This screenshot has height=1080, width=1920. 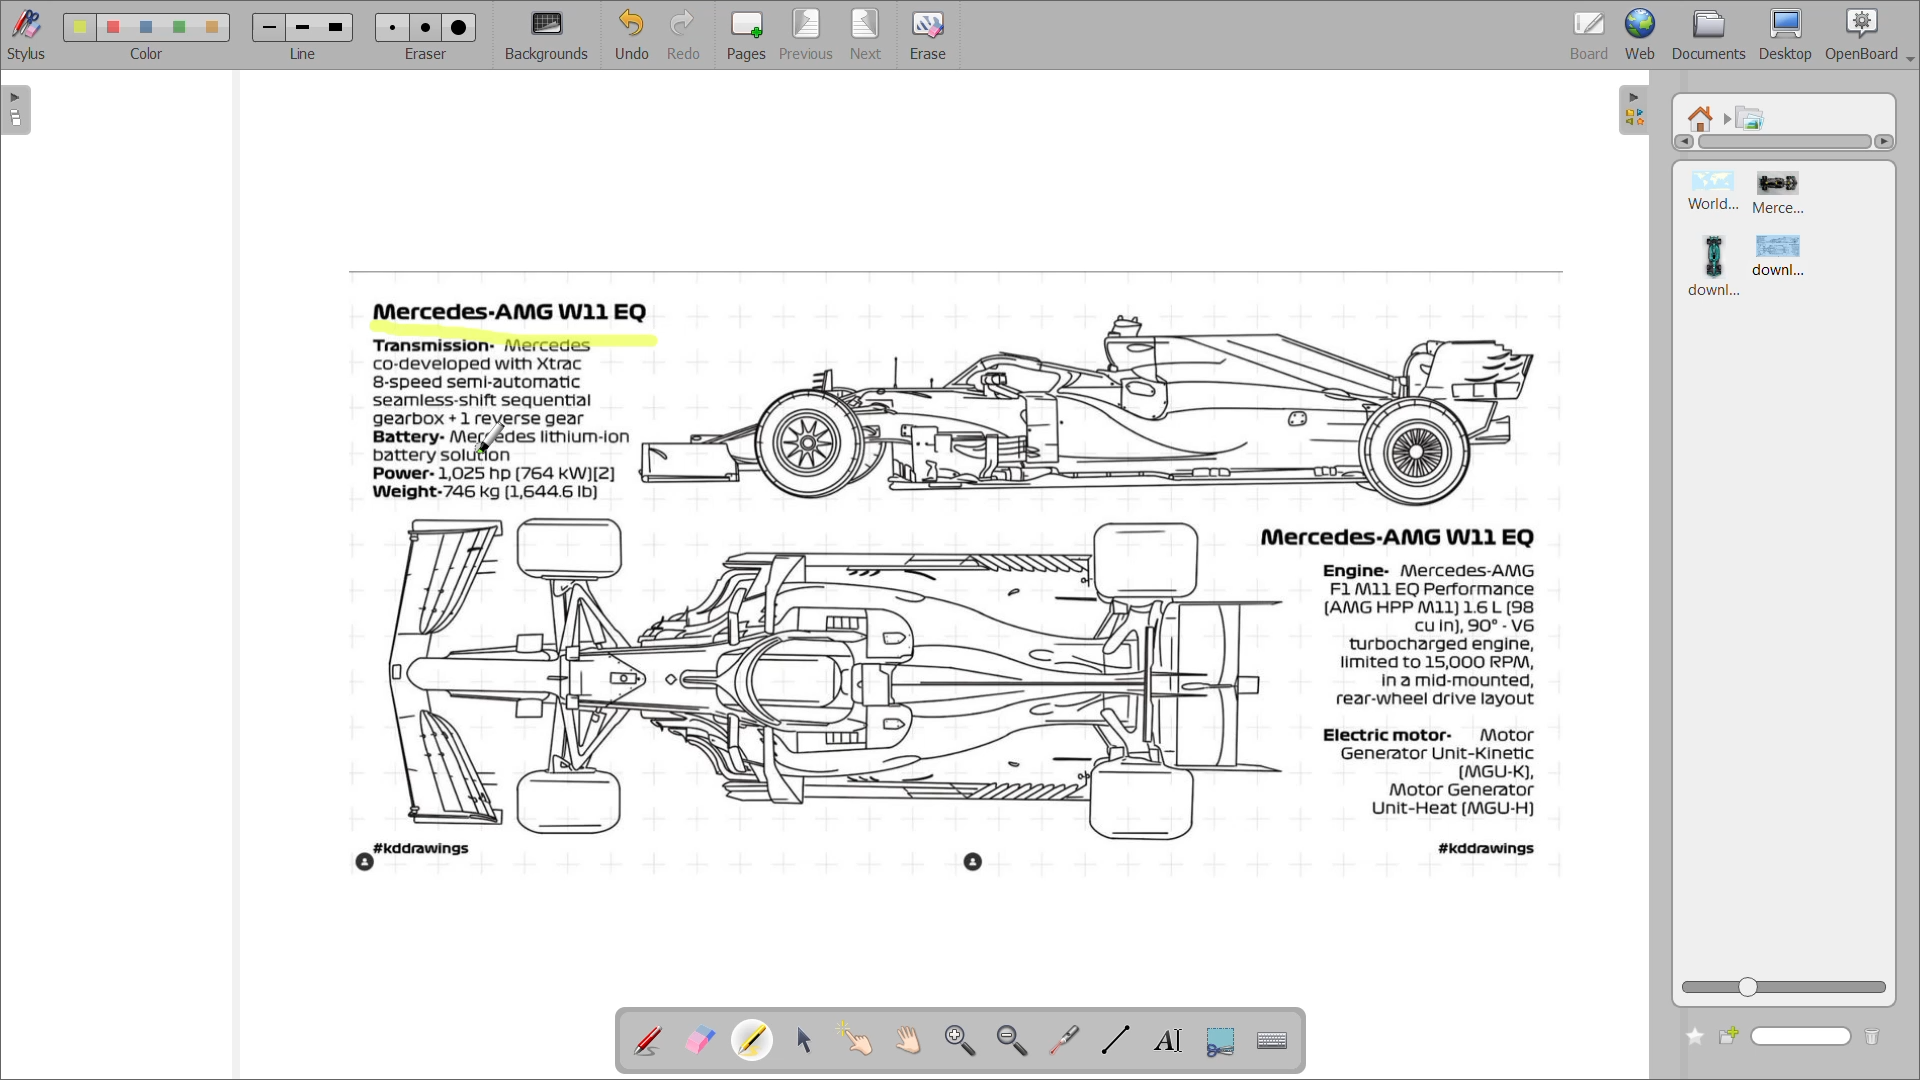 What do you see at coordinates (268, 27) in the screenshot?
I see `line 1` at bounding box center [268, 27].